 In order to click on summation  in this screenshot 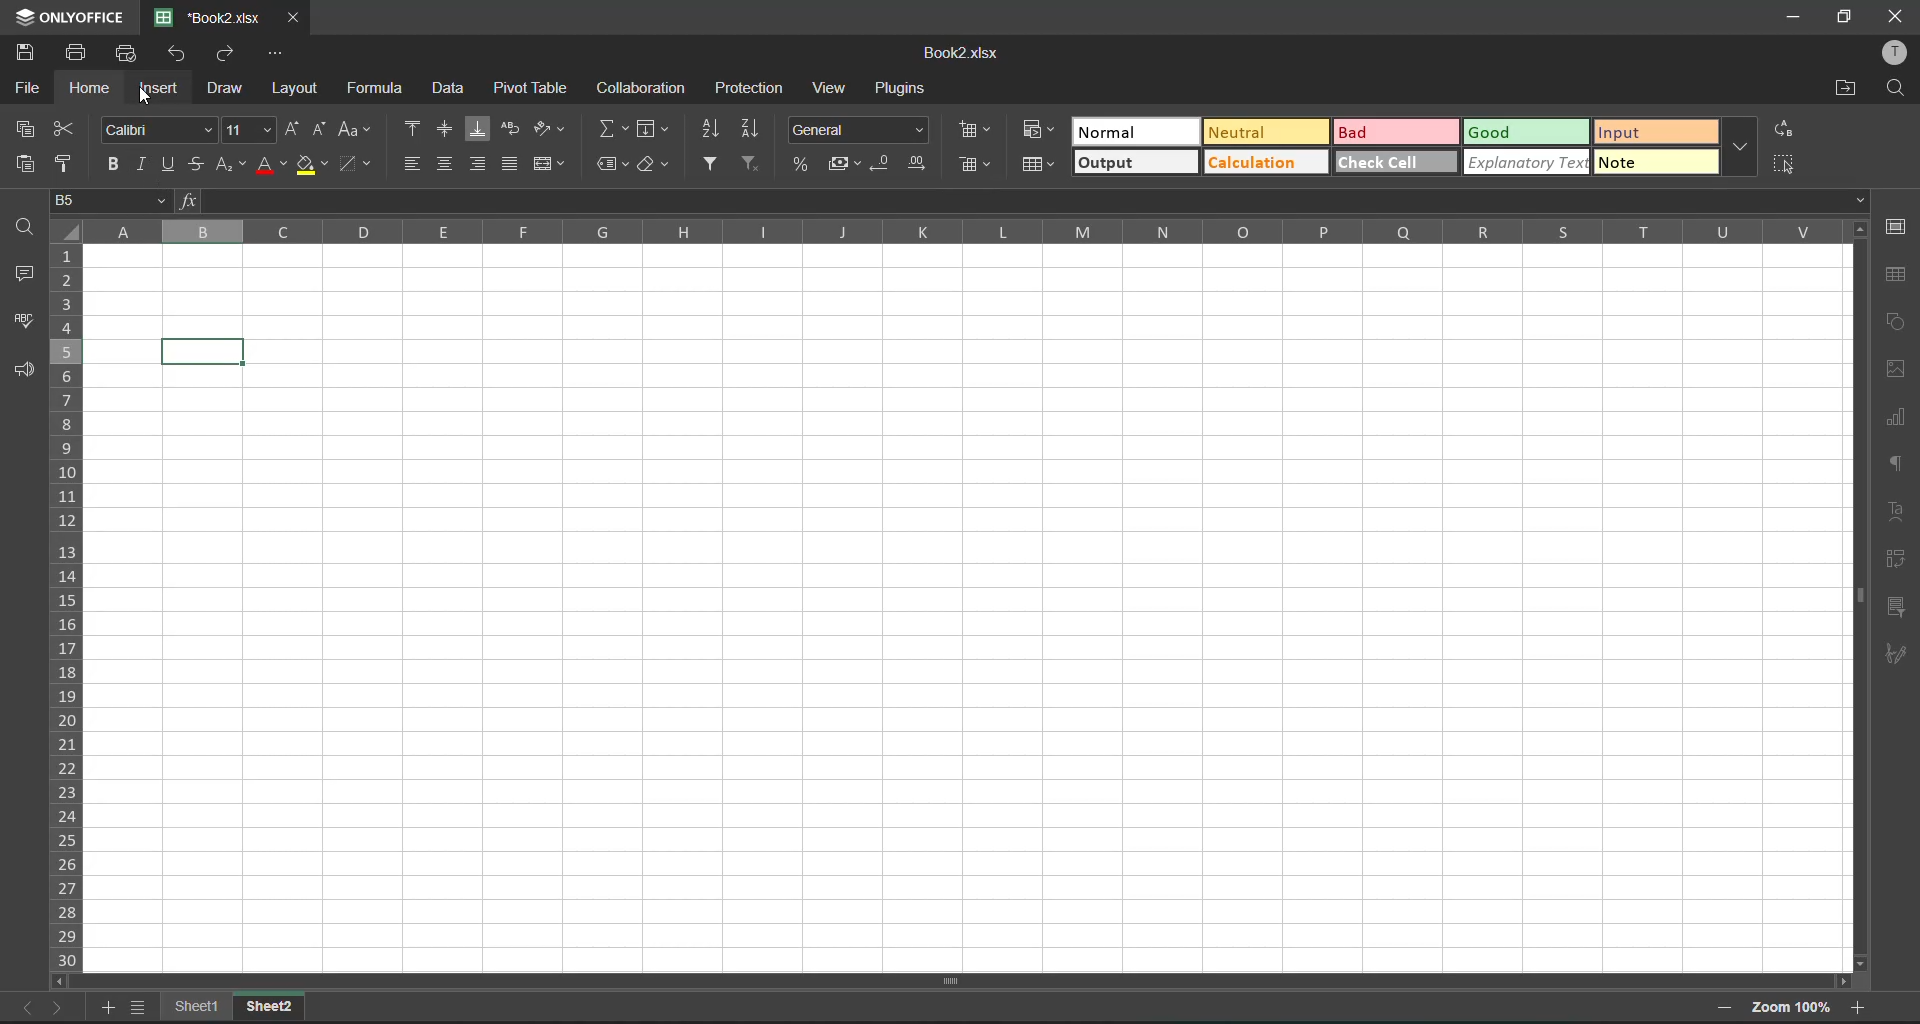, I will do `click(613, 127)`.